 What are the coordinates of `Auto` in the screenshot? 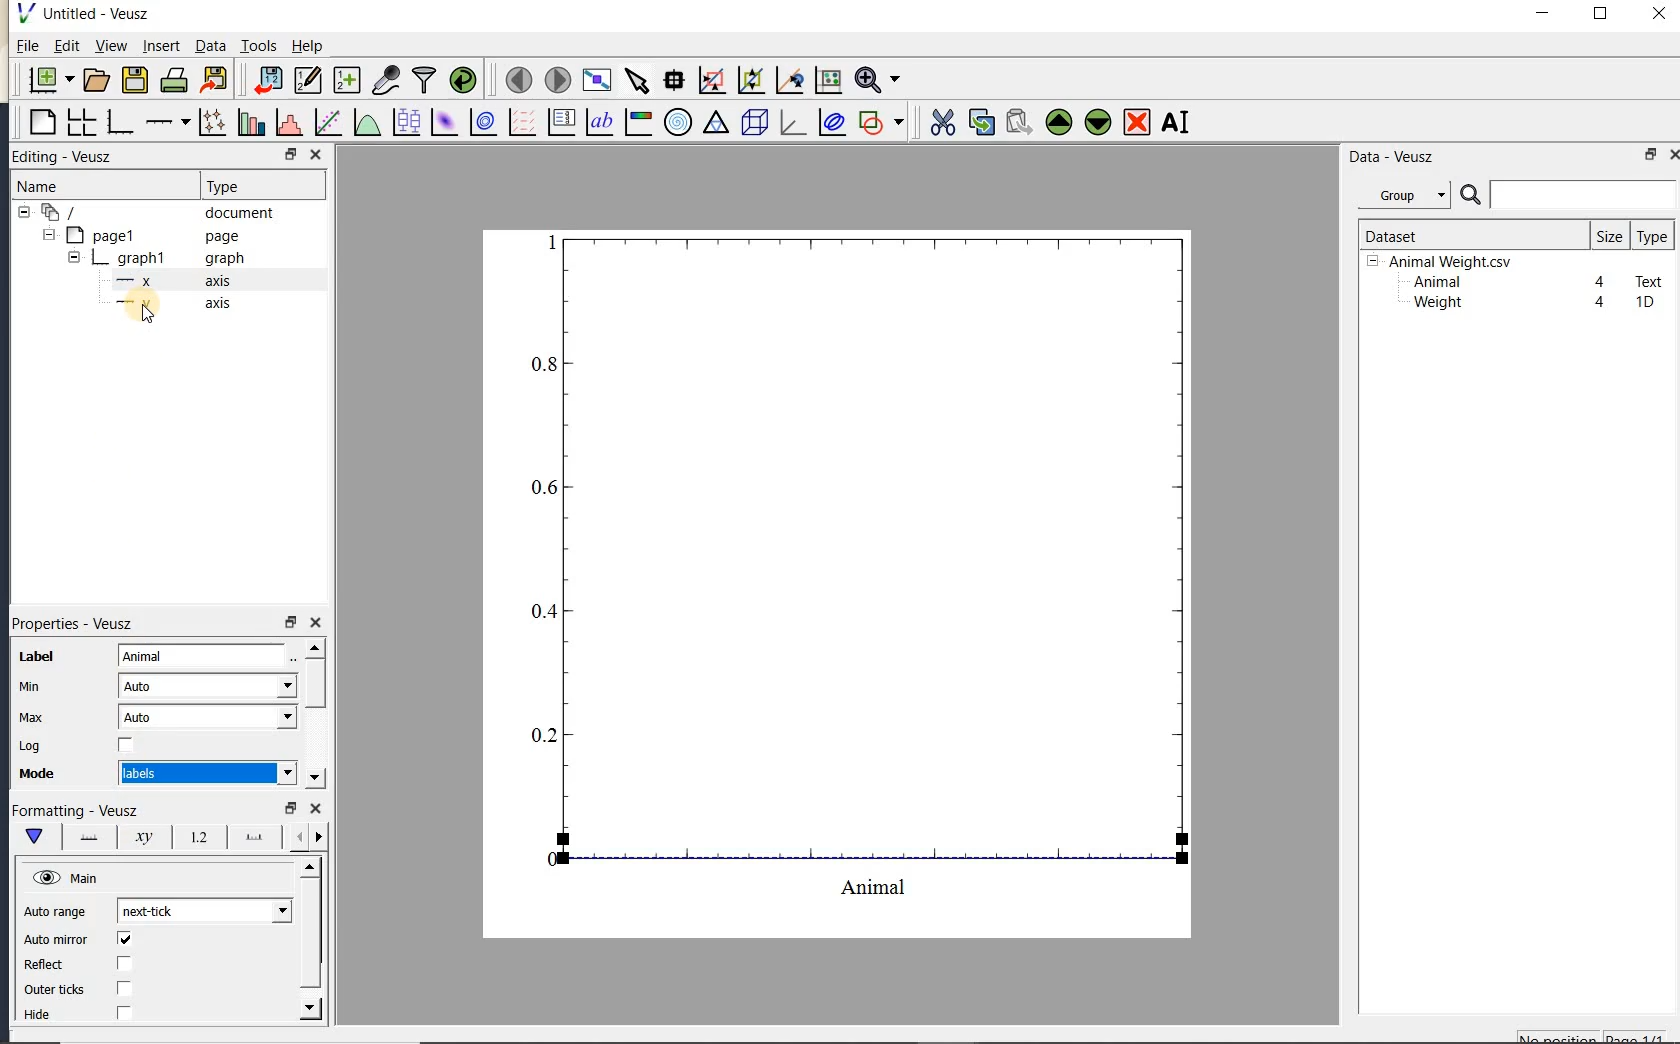 It's located at (208, 717).